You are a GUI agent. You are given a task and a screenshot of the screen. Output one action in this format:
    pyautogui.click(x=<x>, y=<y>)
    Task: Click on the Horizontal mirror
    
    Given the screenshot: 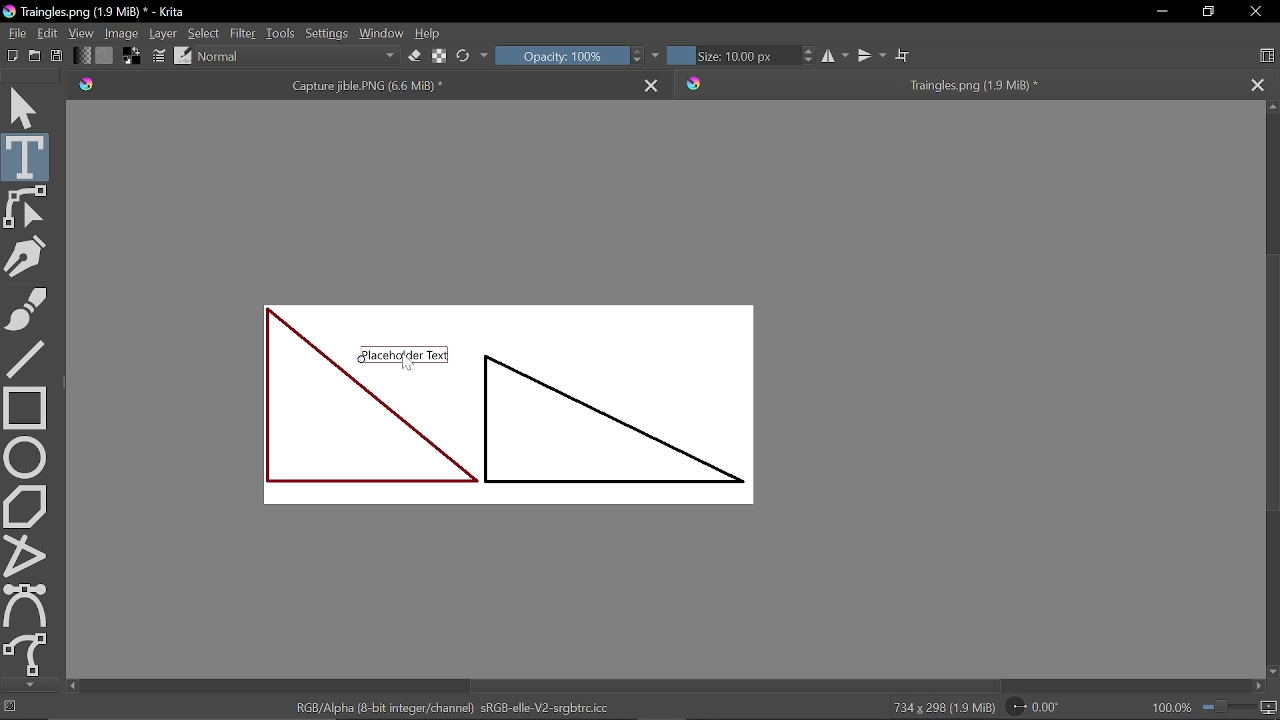 What is the action you would take?
    pyautogui.click(x=833, y=56)
    